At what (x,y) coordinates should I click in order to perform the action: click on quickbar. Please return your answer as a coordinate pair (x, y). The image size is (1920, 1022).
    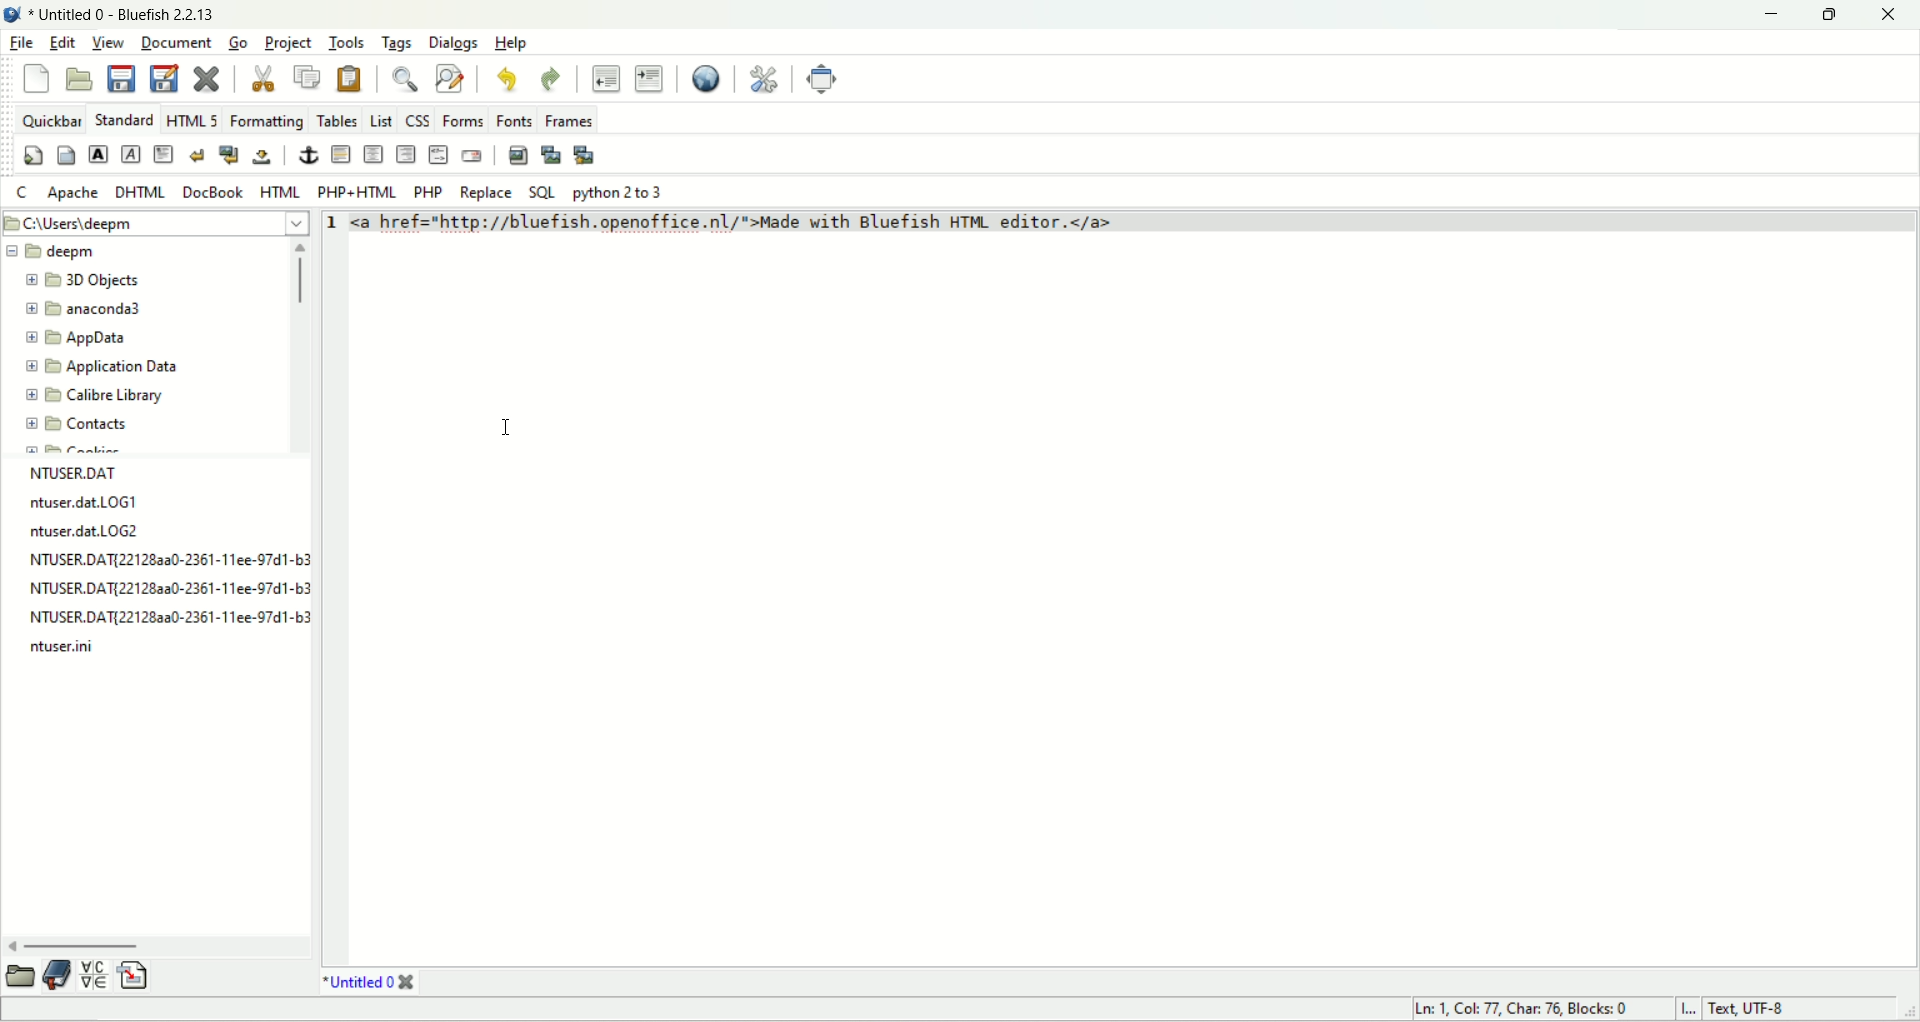
    Looking at the image, I should click on (52, 120).